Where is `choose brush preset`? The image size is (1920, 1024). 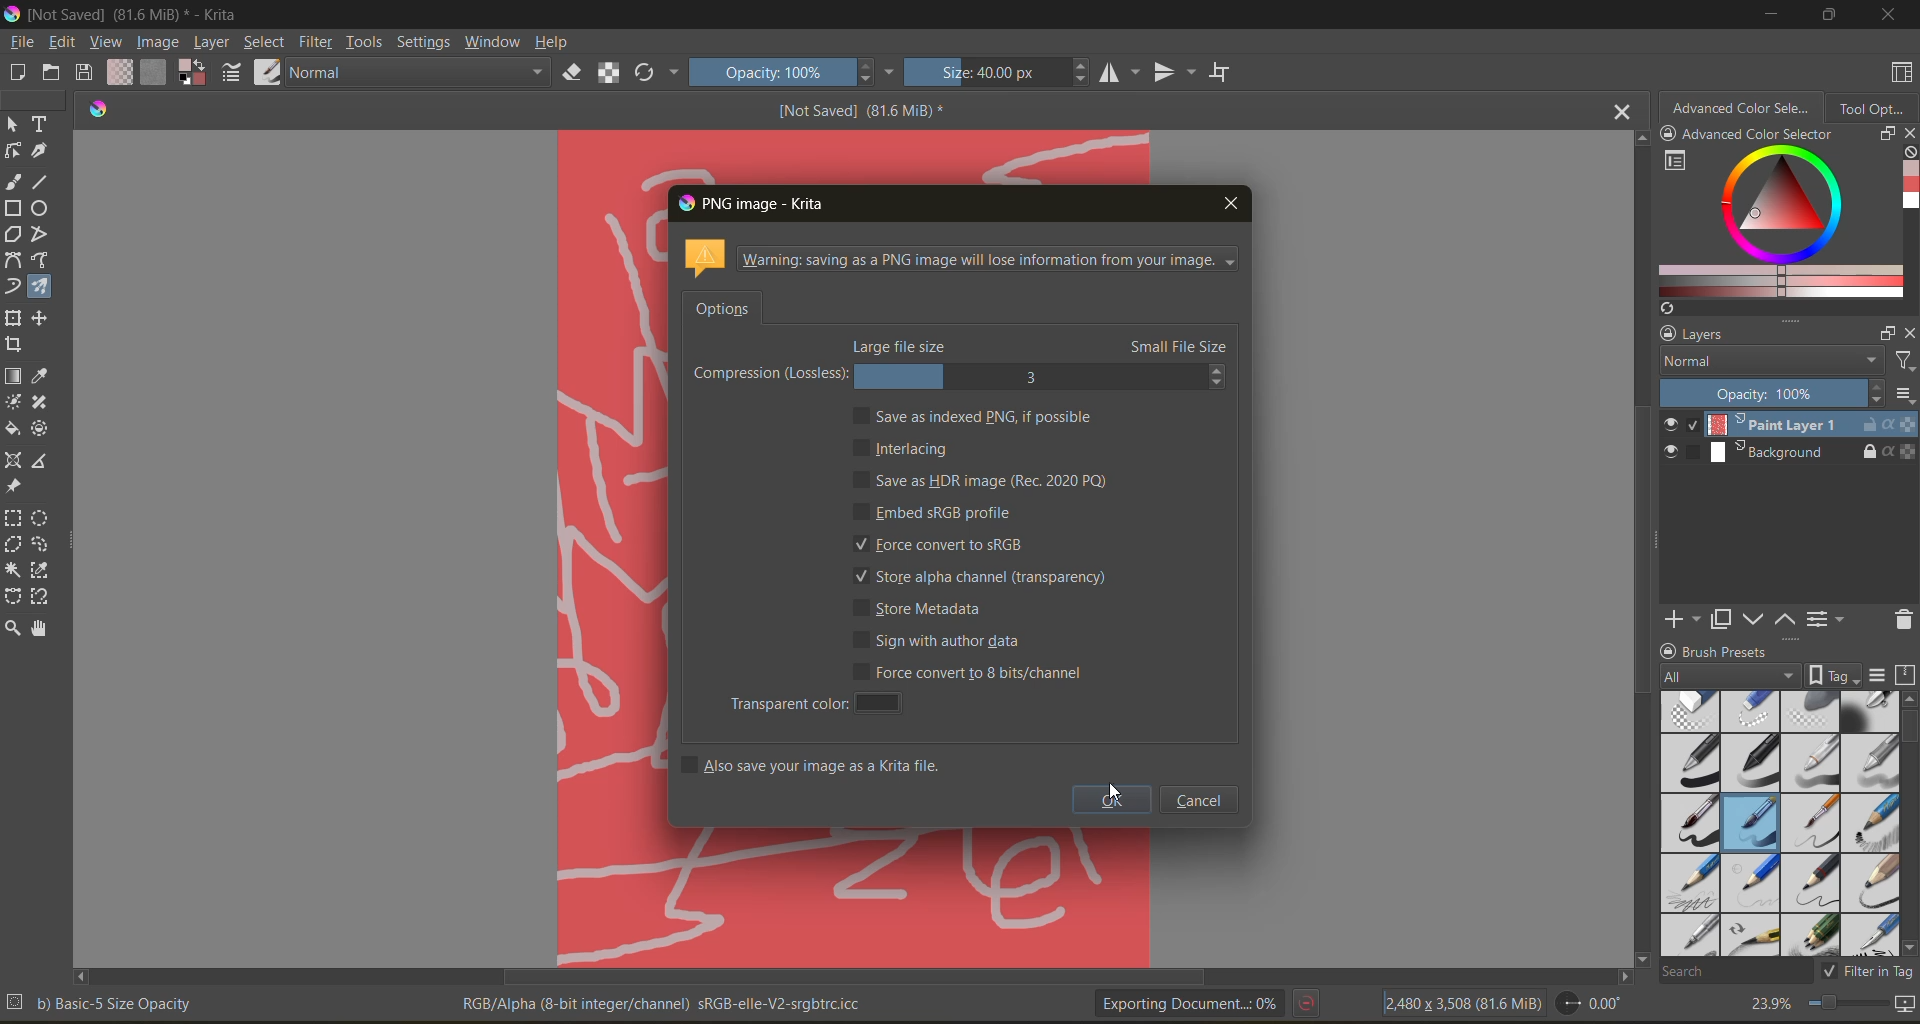 choose brush preset is located at coordinates (265, 71).